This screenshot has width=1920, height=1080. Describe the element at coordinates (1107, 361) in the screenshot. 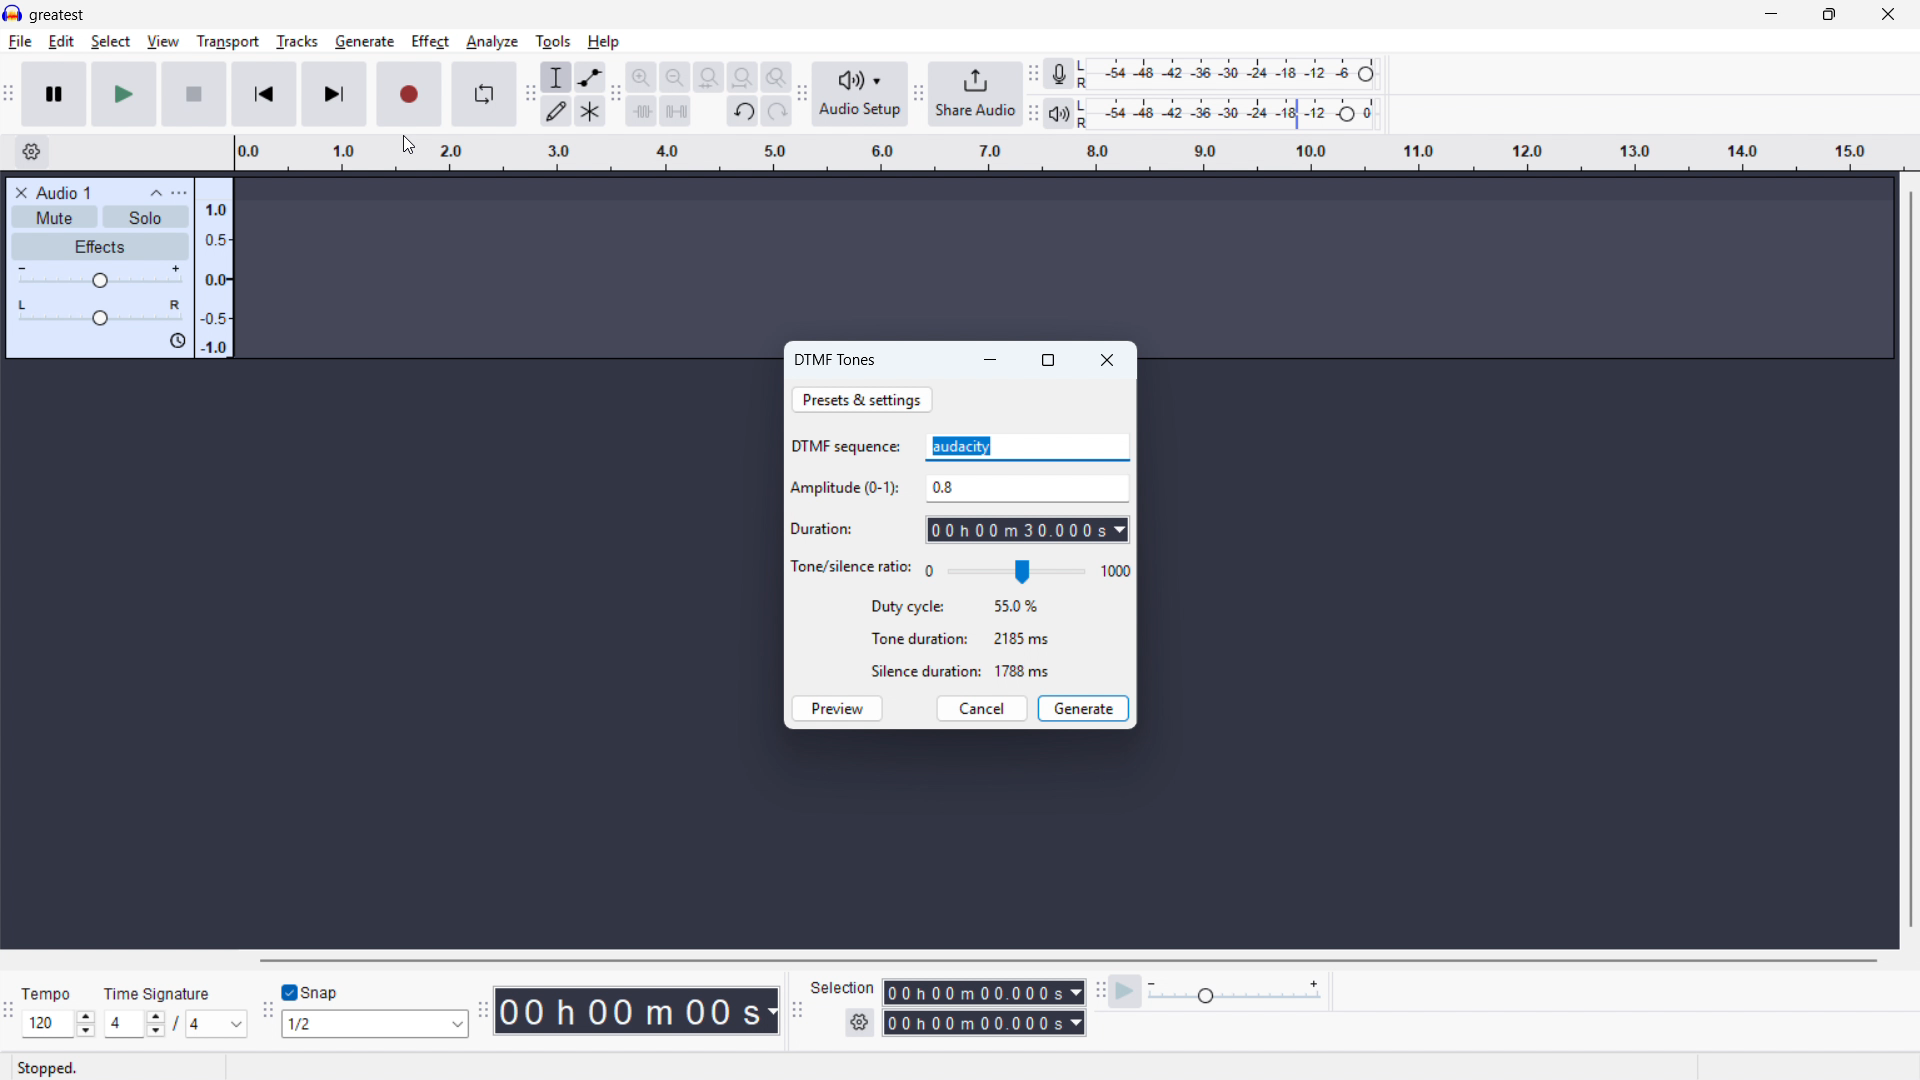

I see `close ` at that location.